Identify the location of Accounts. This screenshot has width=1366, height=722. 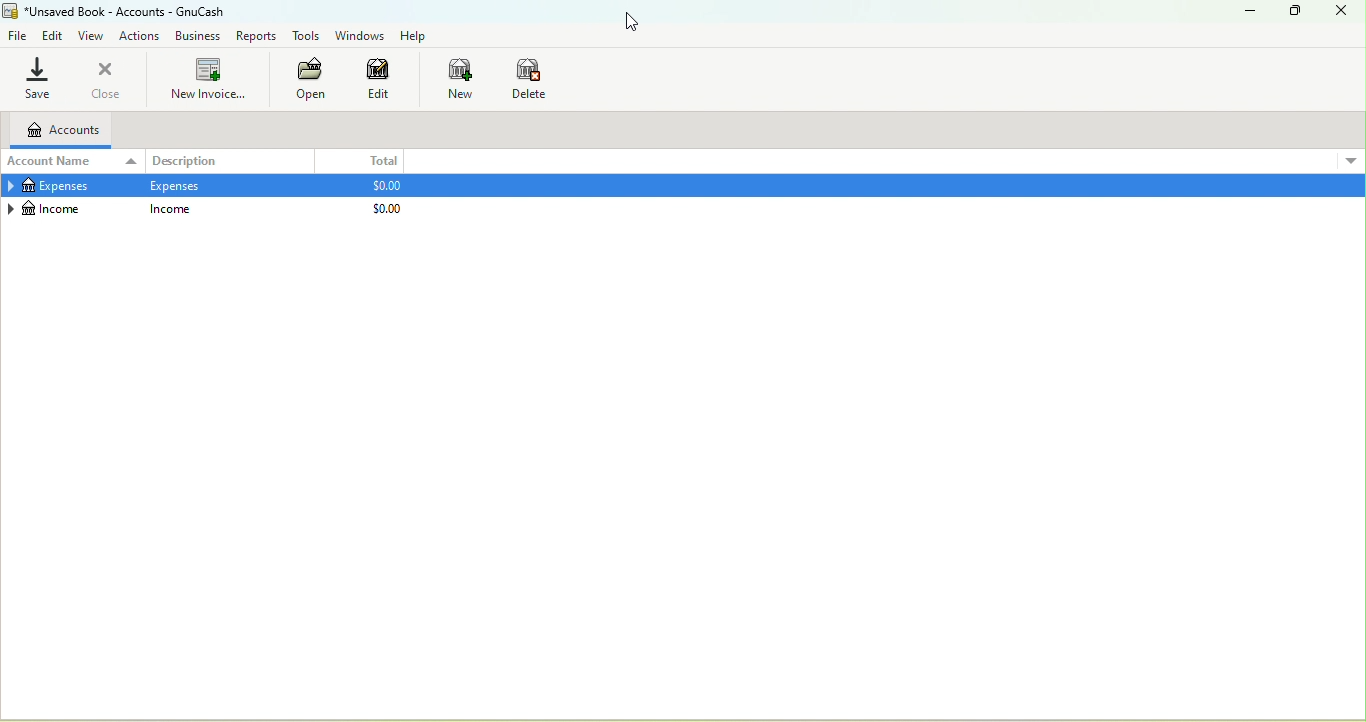
(58, 131).